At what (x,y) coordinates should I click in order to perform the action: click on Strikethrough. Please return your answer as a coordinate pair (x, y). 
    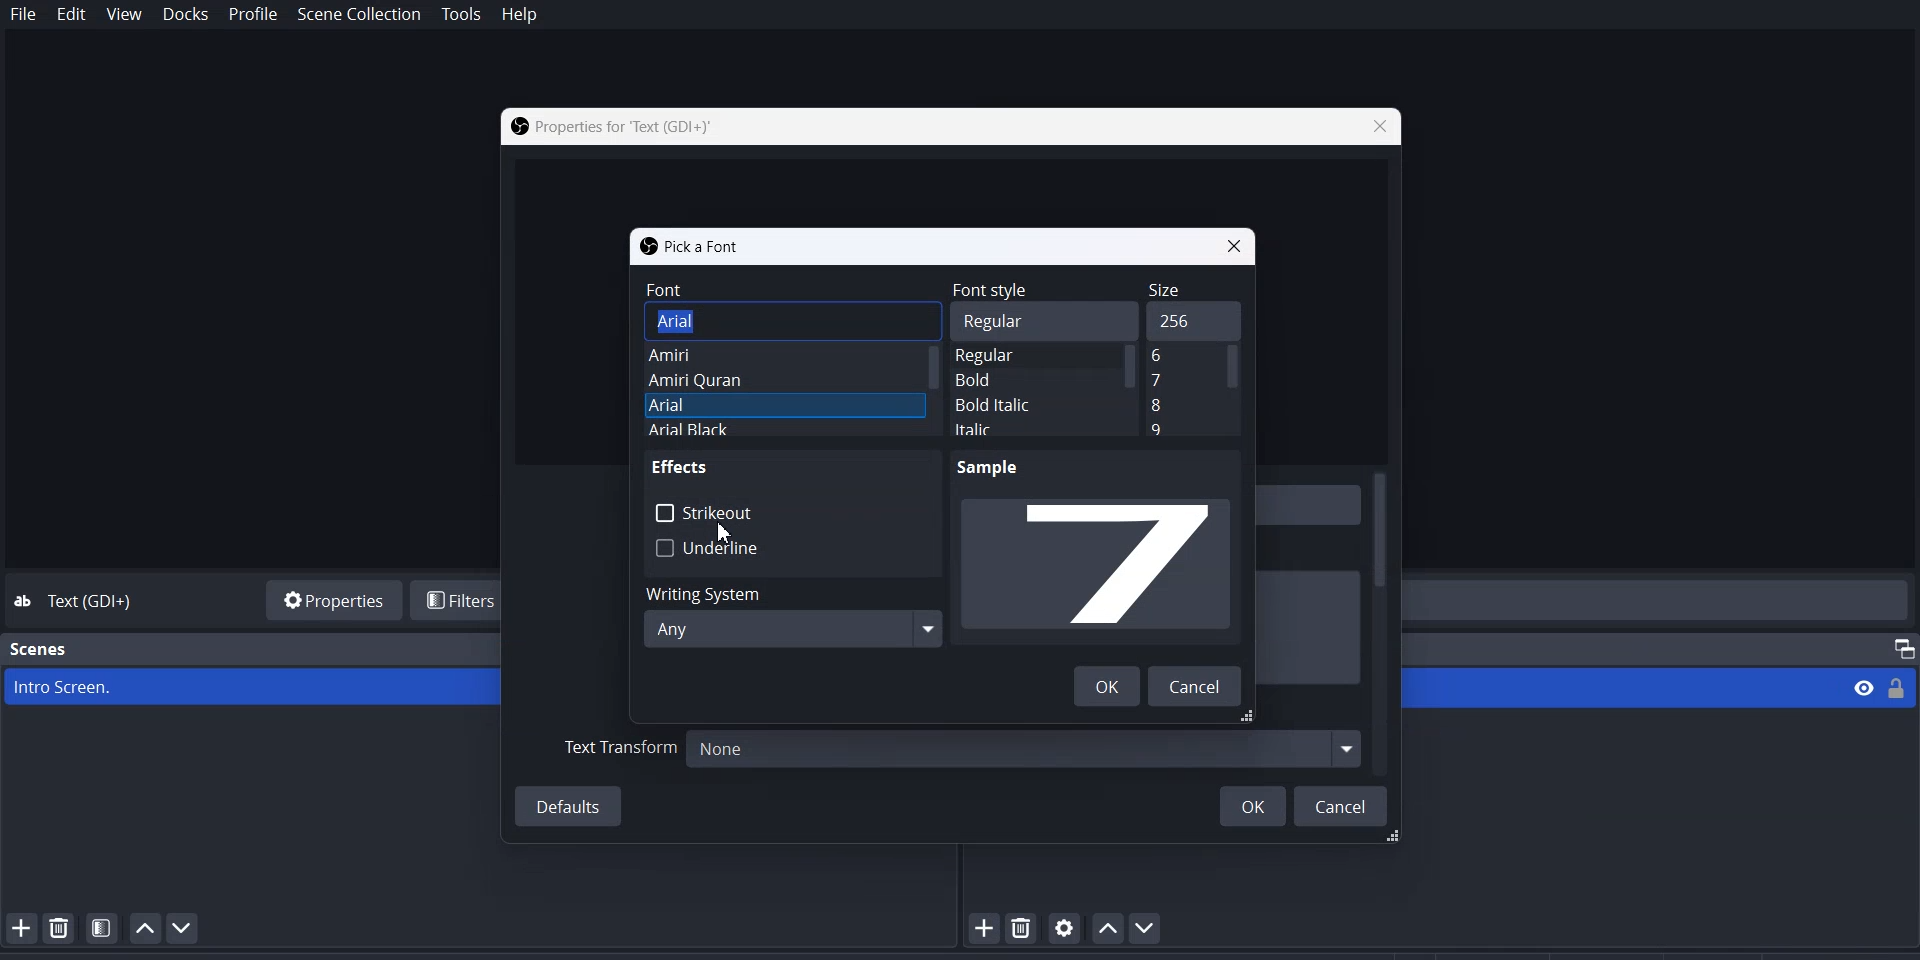
    Looking at the image, I should click on (710, 510).